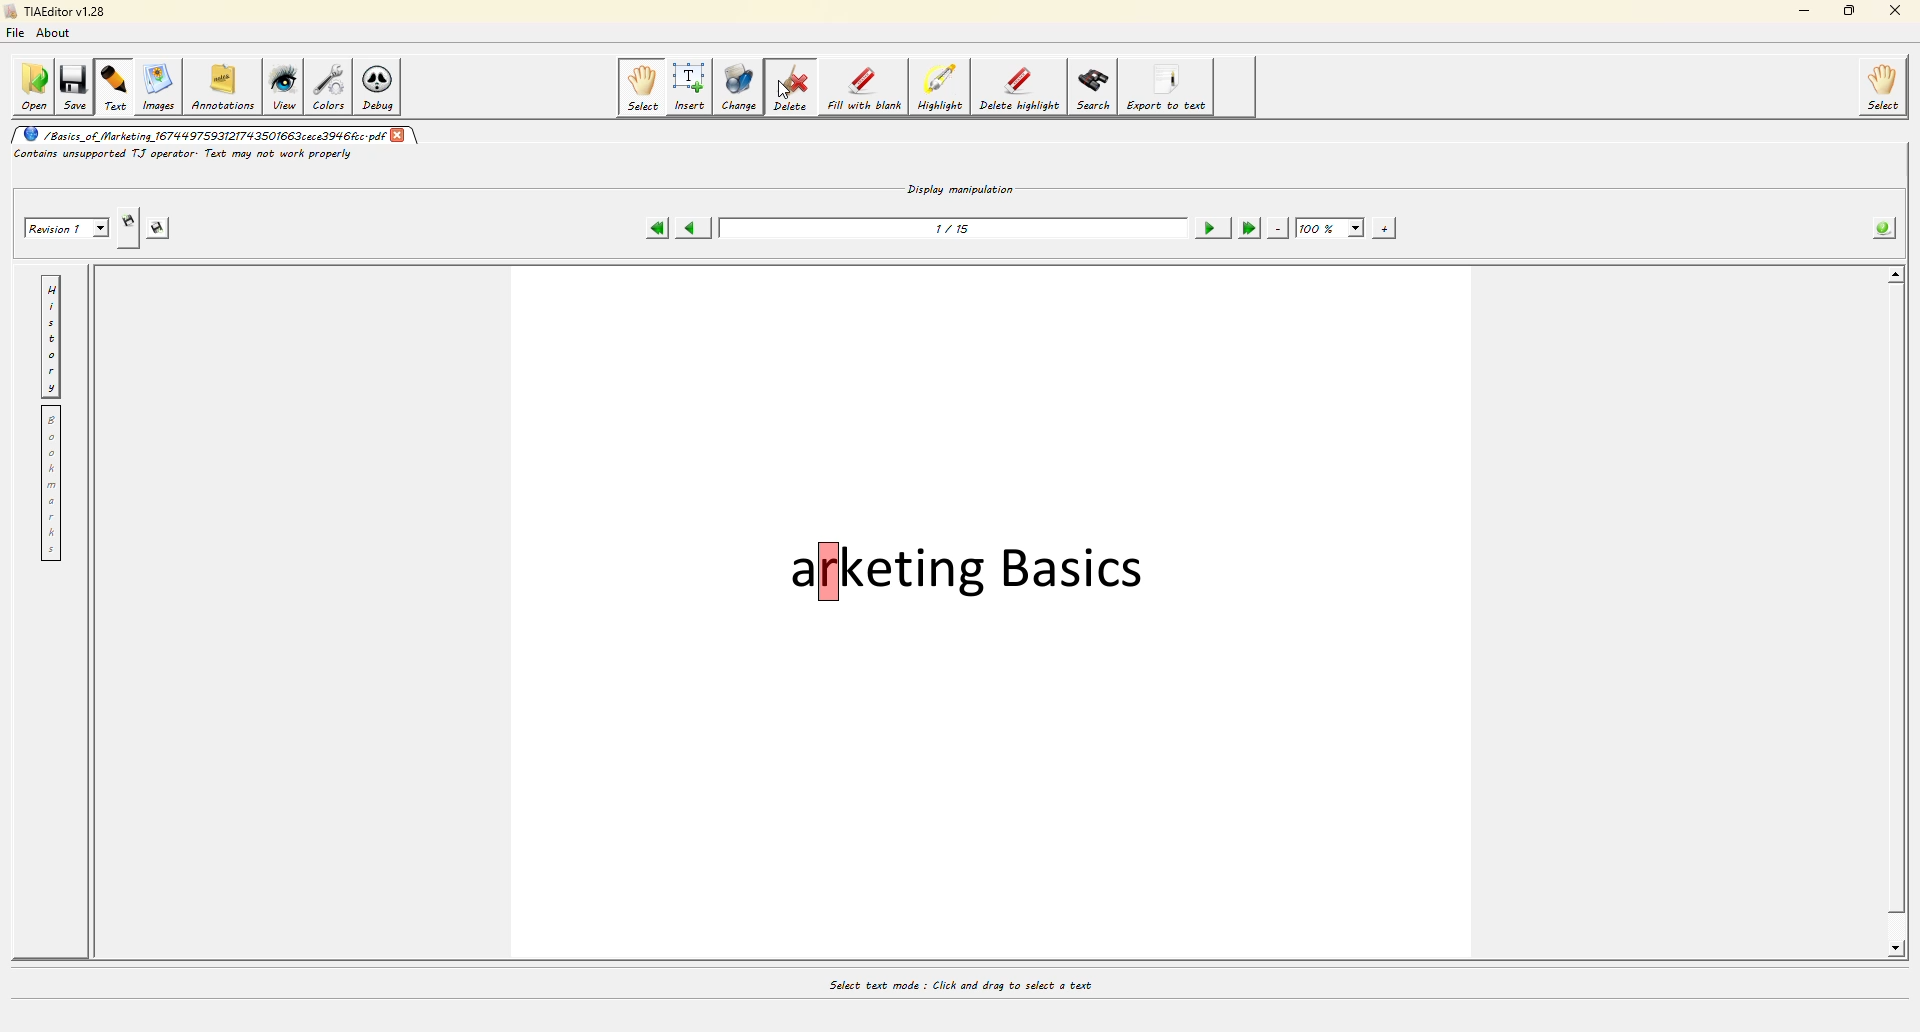  What do you see at coordinates (969, 569) in the screenshot?
I see `arketing Basics` at bounding box center [969, 569].